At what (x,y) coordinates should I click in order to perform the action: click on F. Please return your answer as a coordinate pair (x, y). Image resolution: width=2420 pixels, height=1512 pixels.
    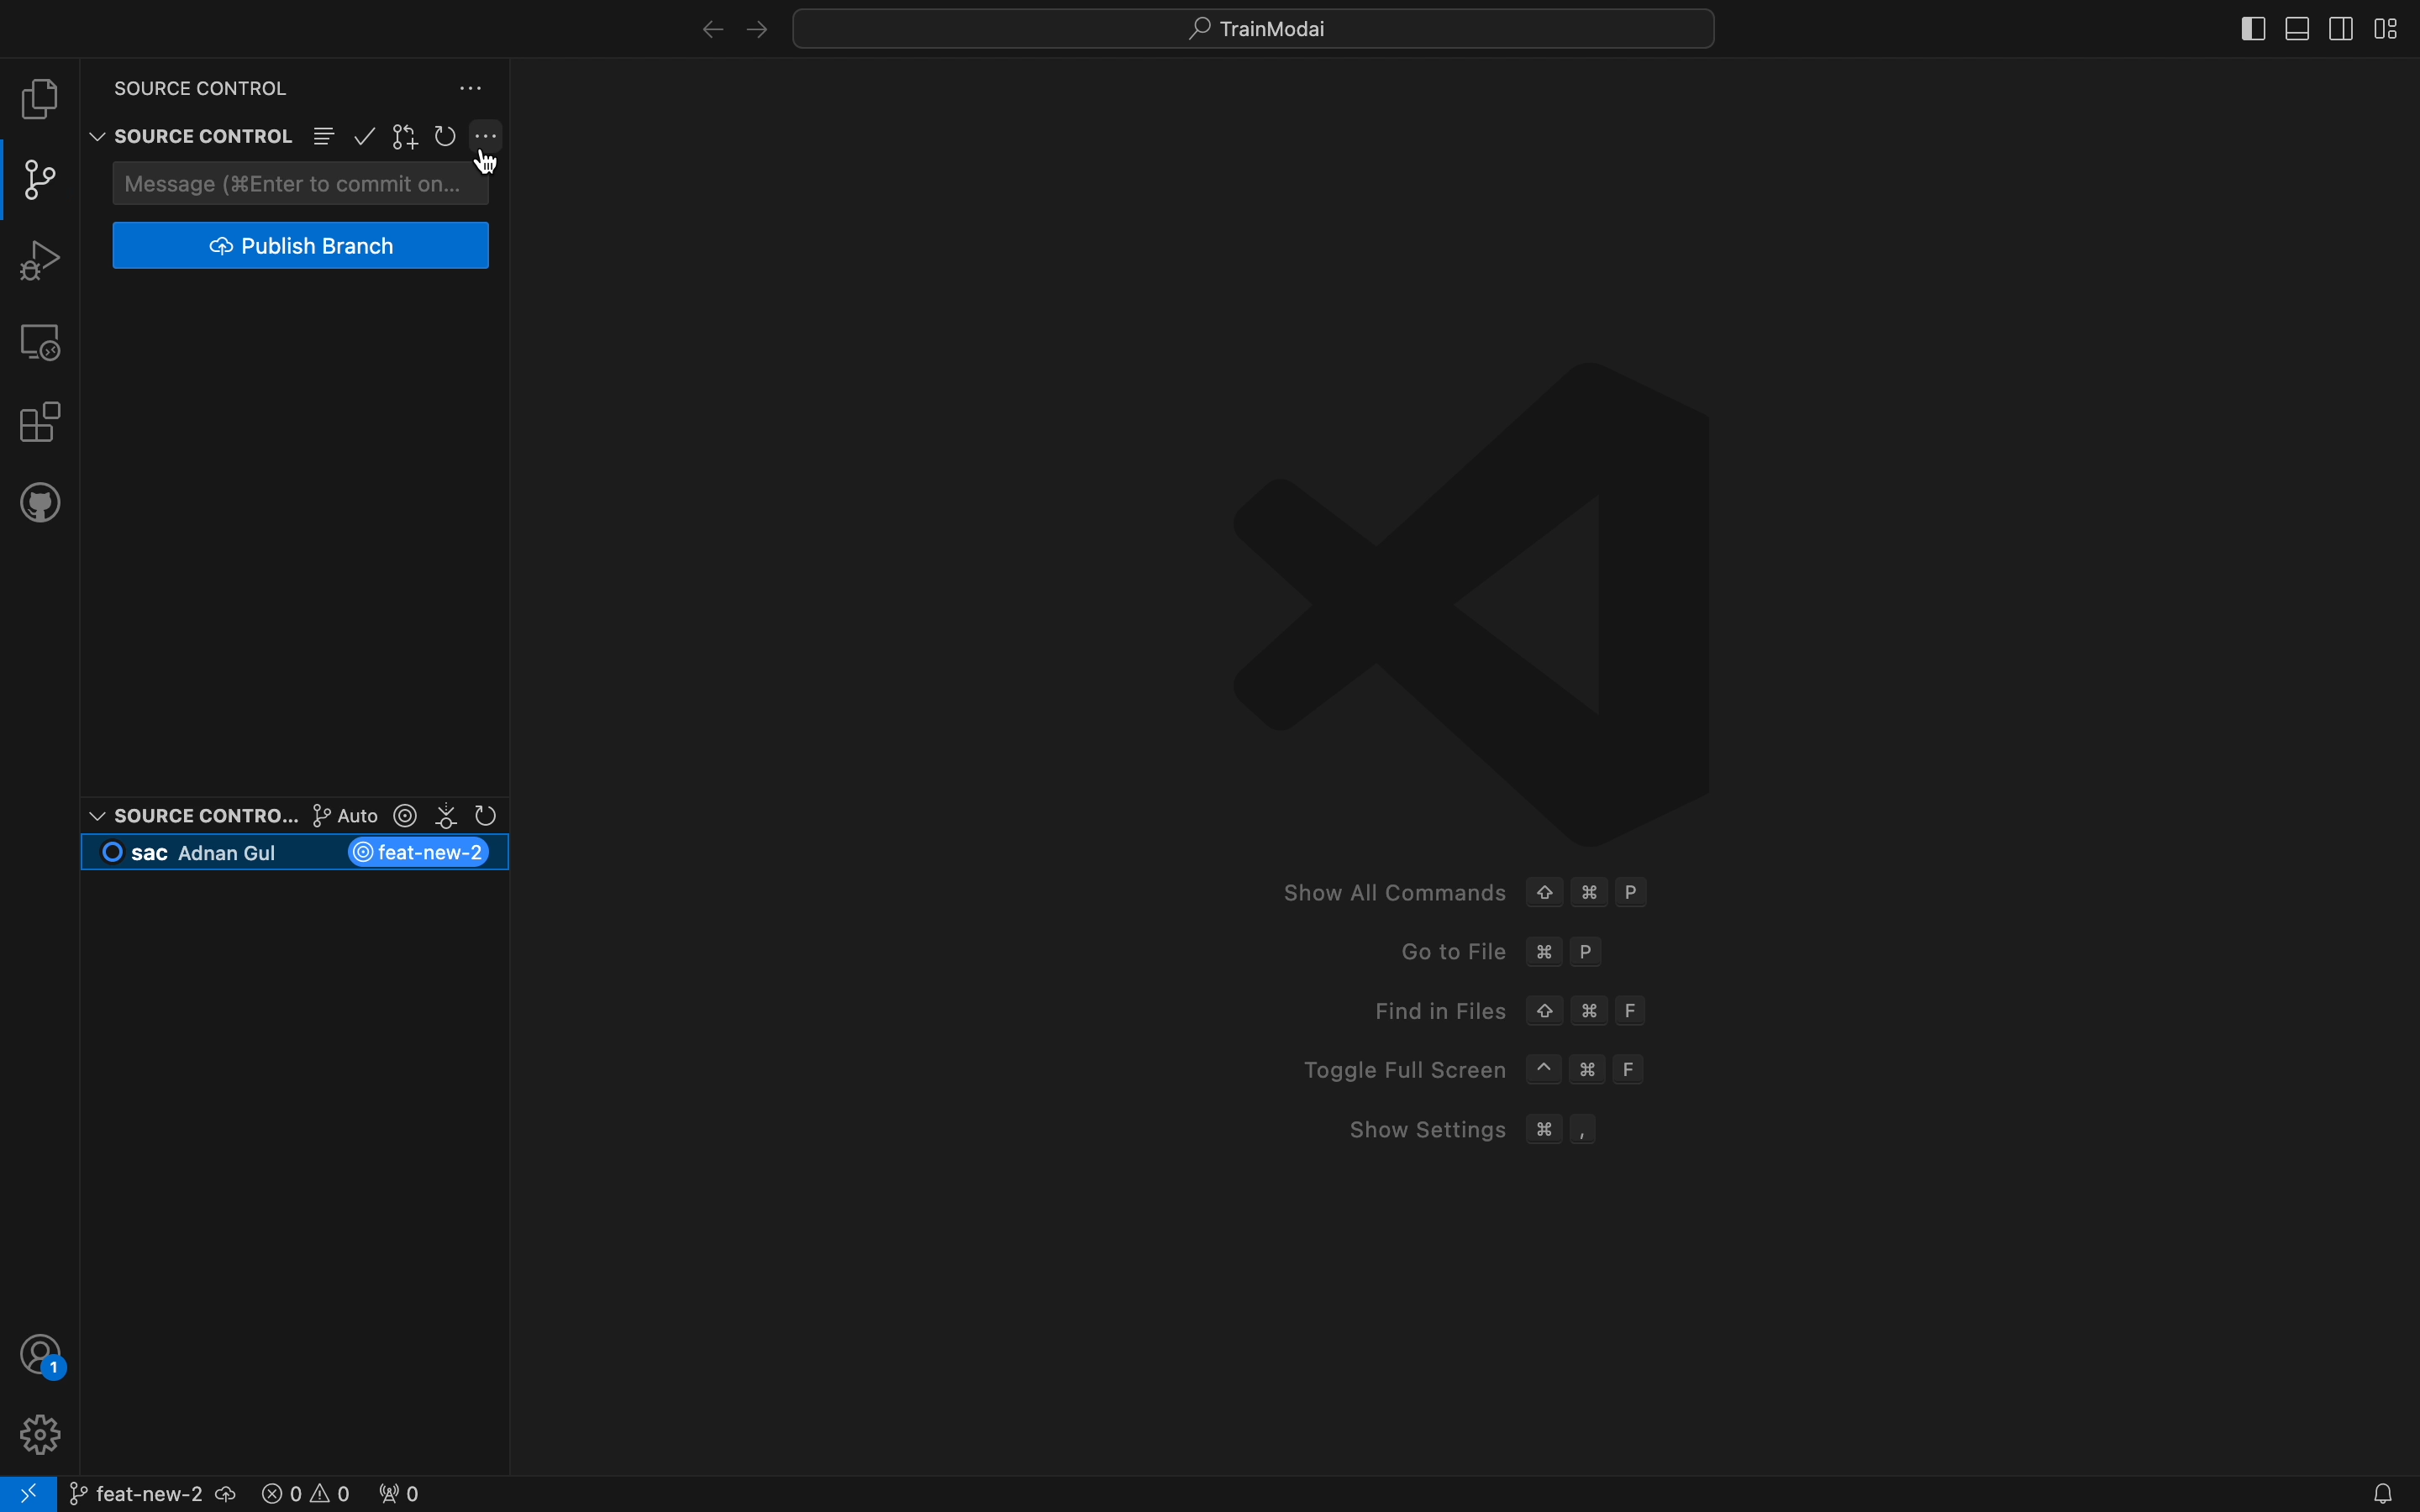
    Looking at the image, I should click on (1636, 1069).